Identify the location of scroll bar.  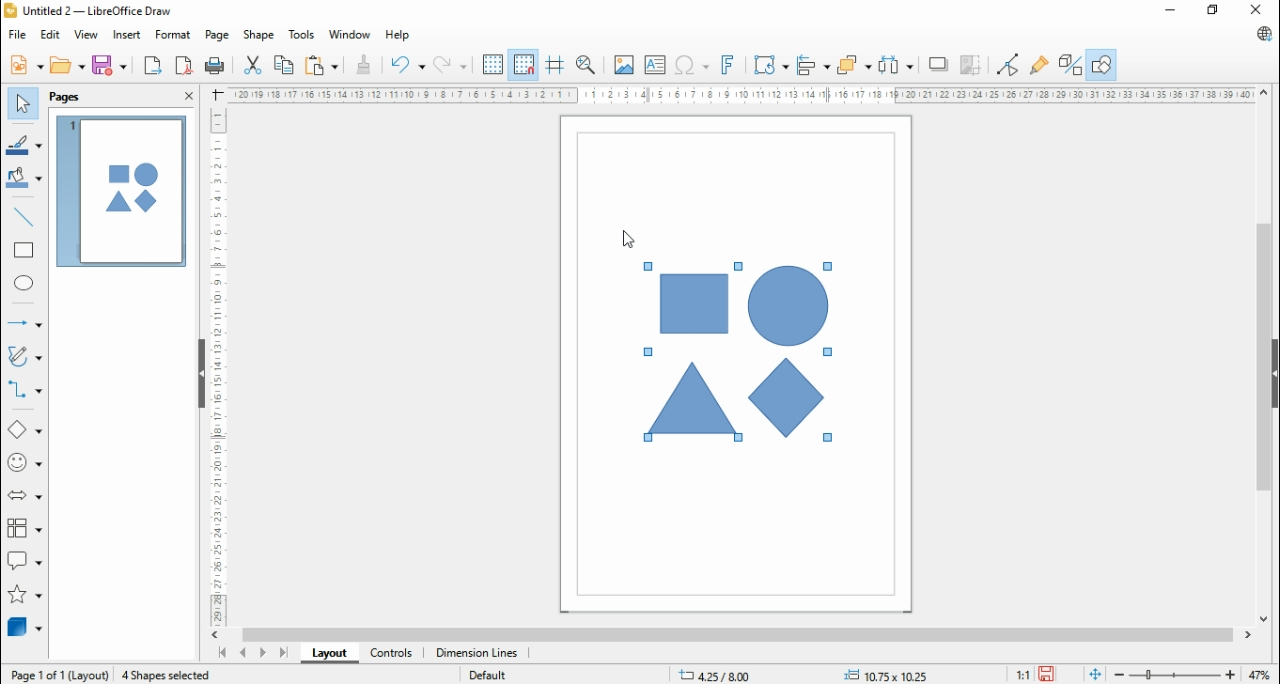
(1264, 355).